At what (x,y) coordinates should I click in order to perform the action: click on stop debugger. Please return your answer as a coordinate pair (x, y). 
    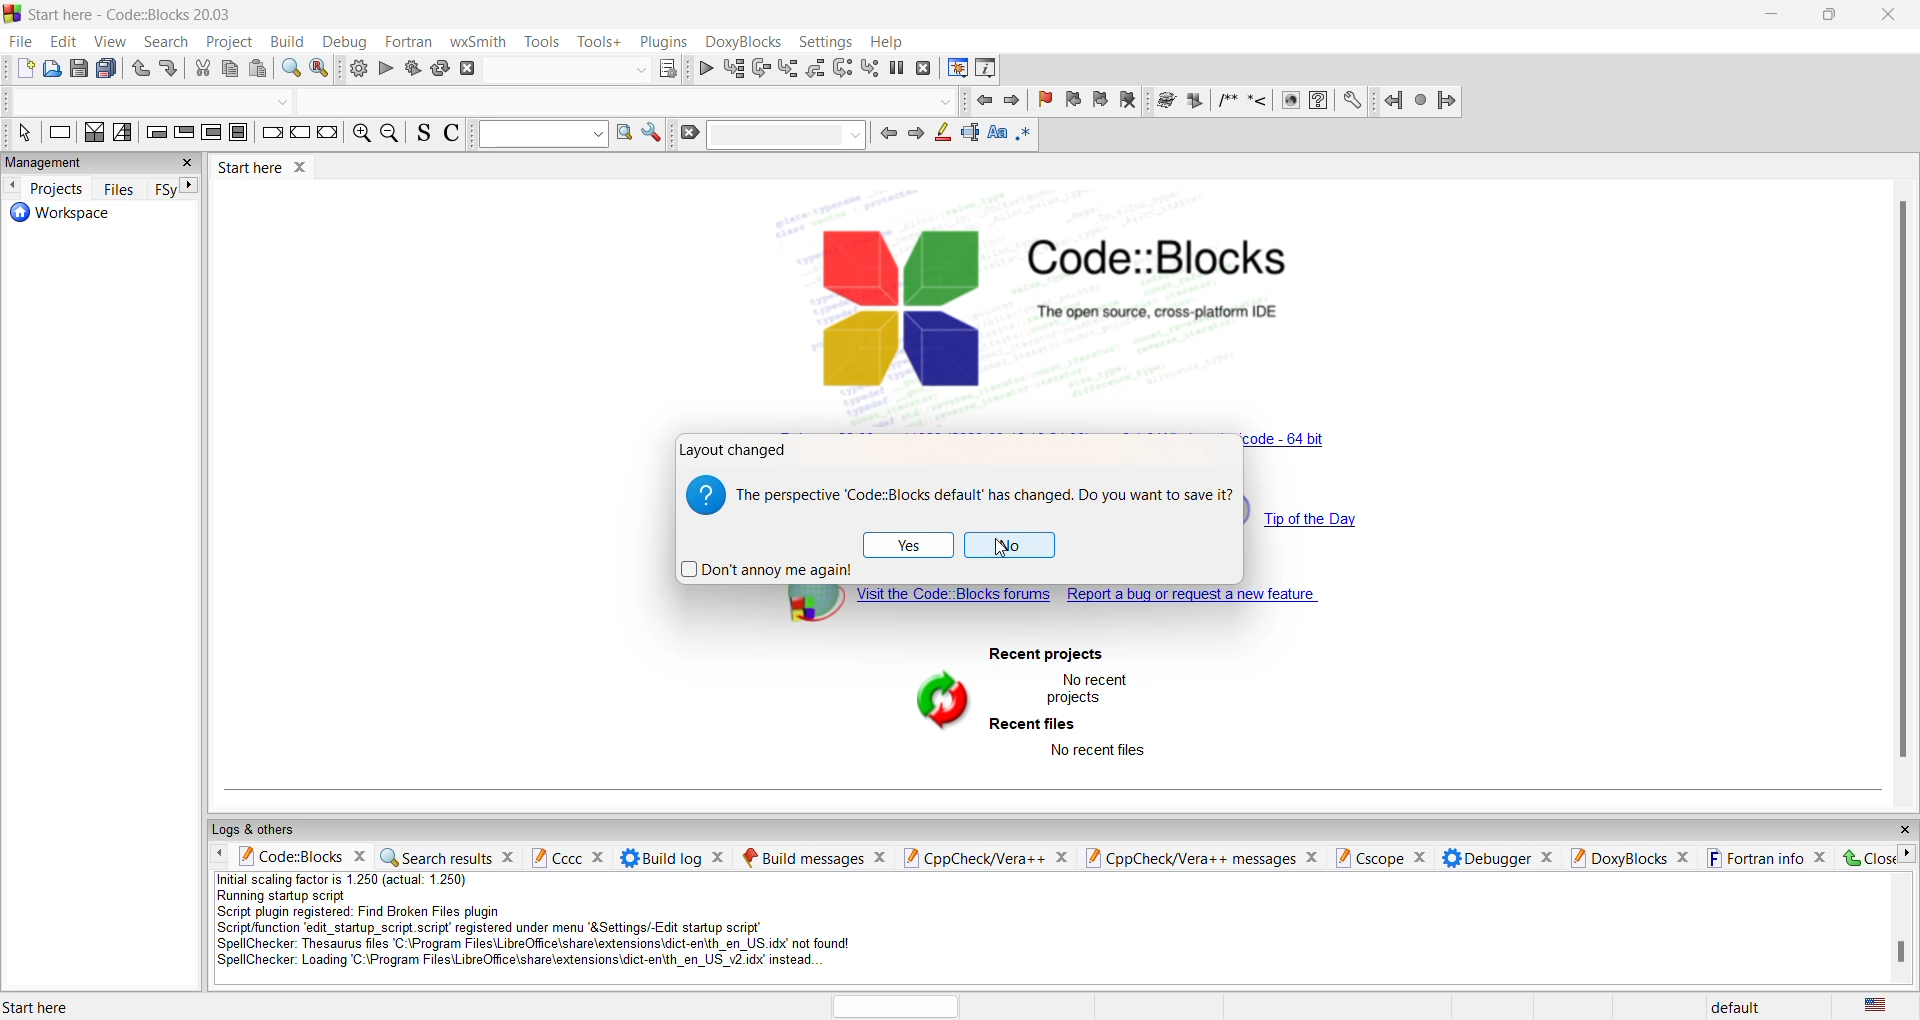
    Looking at the image, I should click on (925, 68).